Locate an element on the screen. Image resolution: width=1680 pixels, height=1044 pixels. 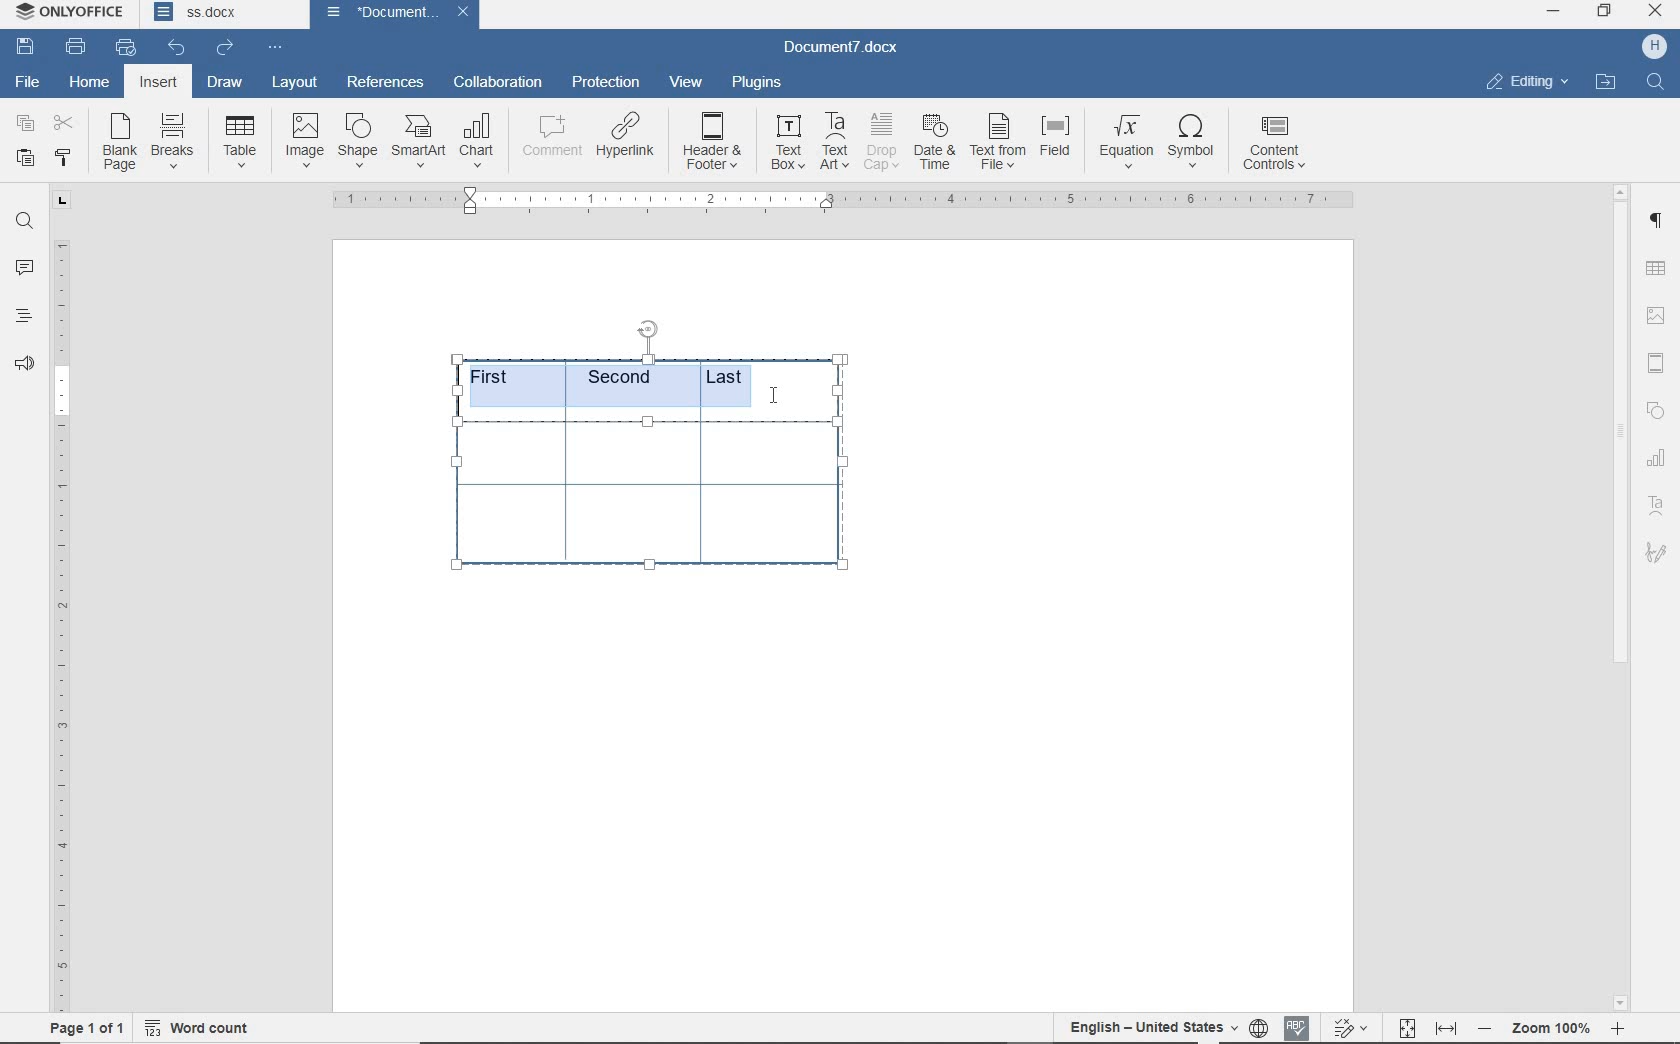
image is located at coordinates (306, 141).